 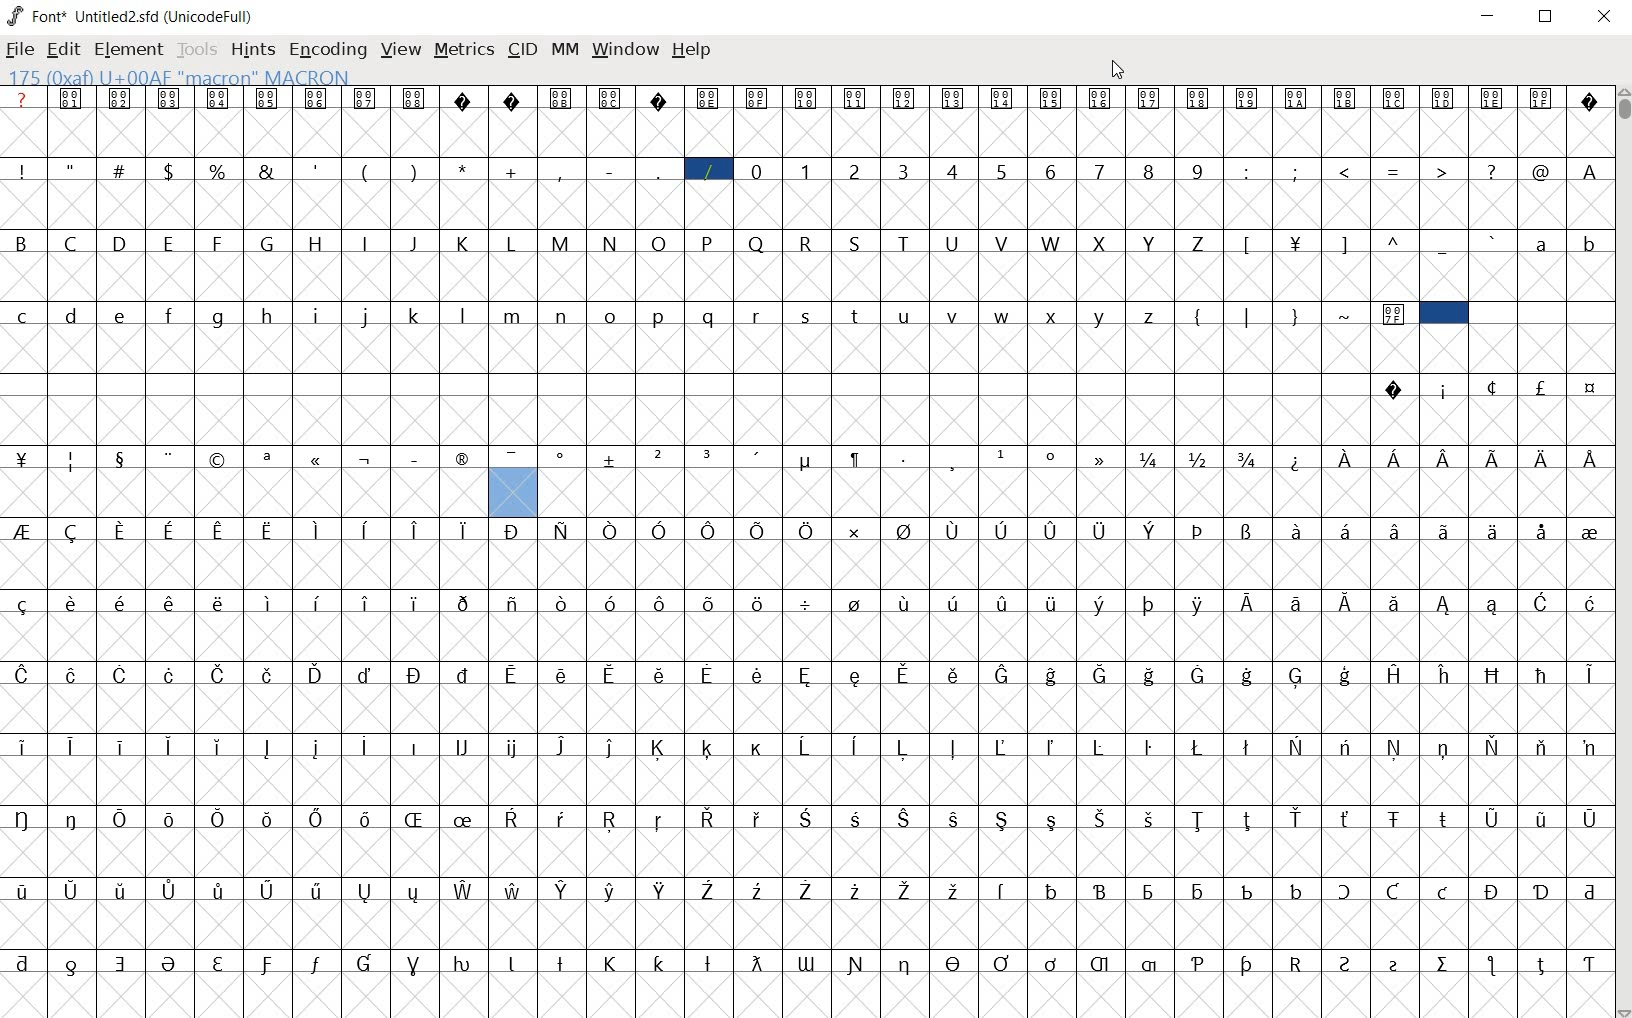 What do you see at coordinates (1201, 746) in the screenshot?
I see `Symbol` at bounding box center [1201, 746].